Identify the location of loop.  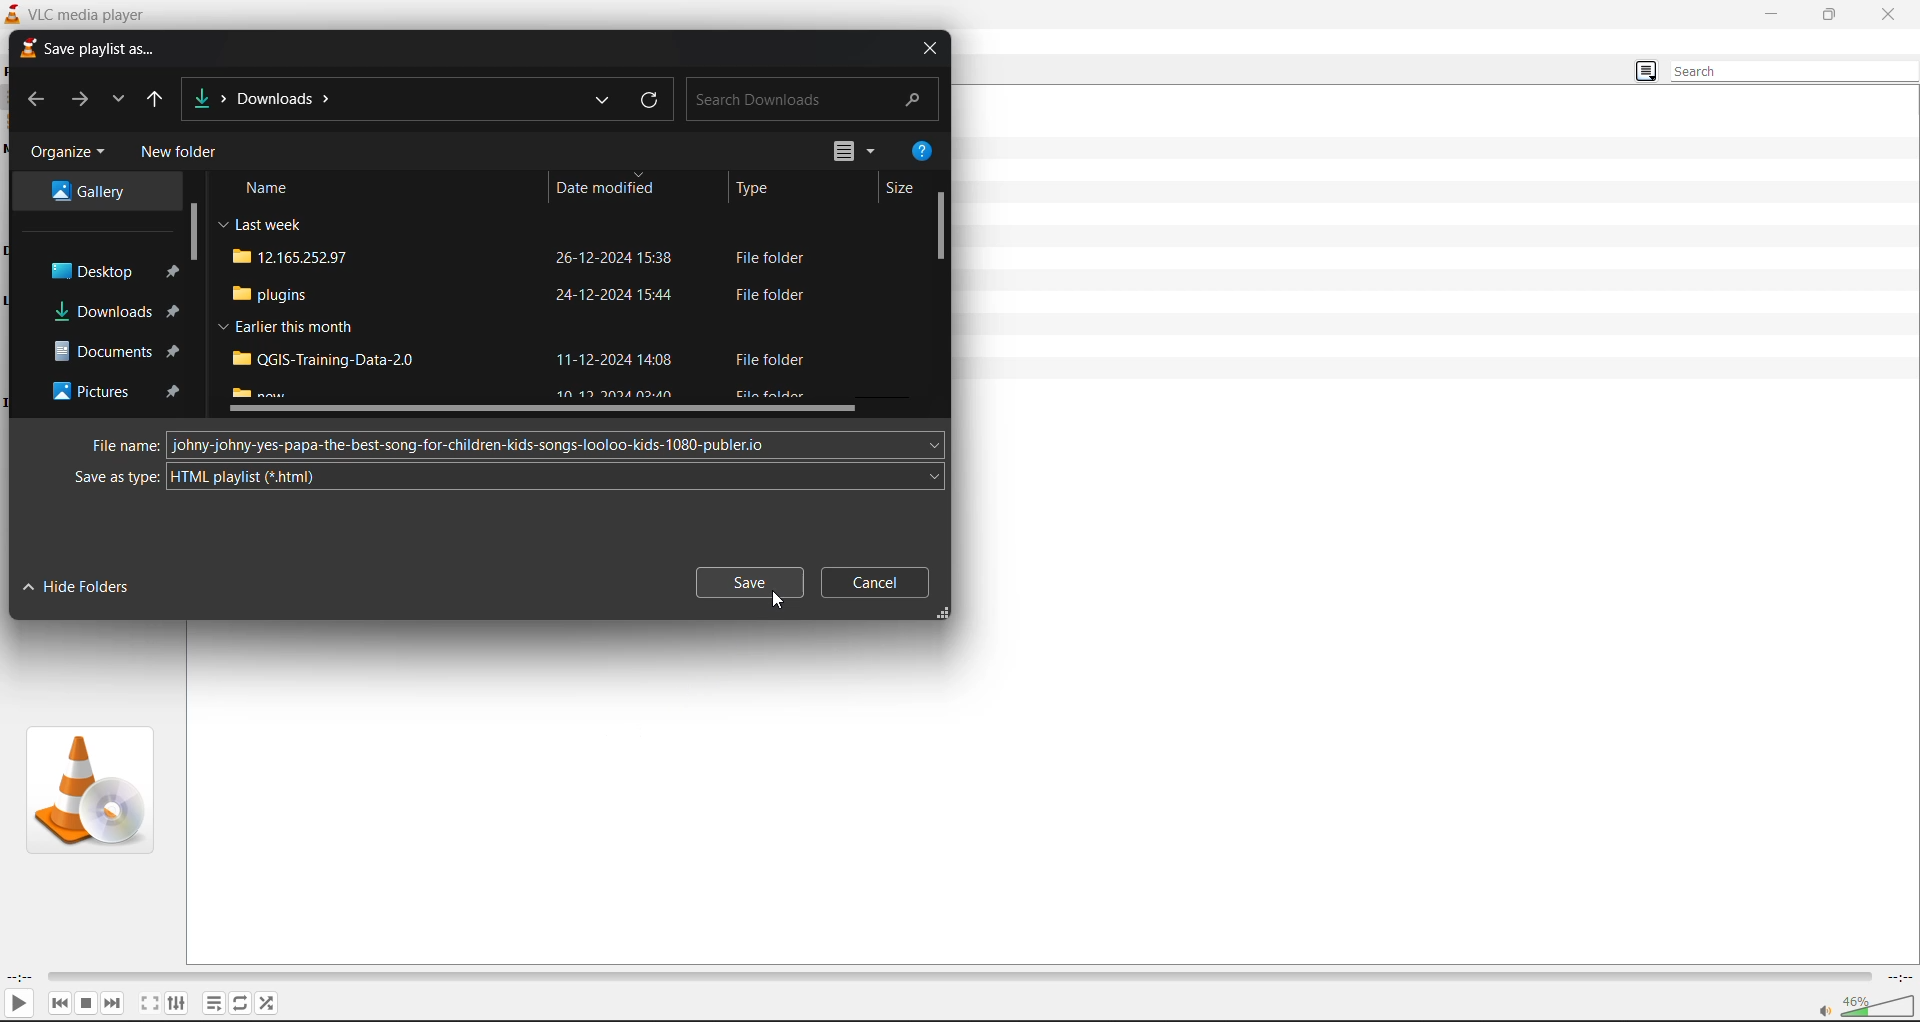
(245, 1002).